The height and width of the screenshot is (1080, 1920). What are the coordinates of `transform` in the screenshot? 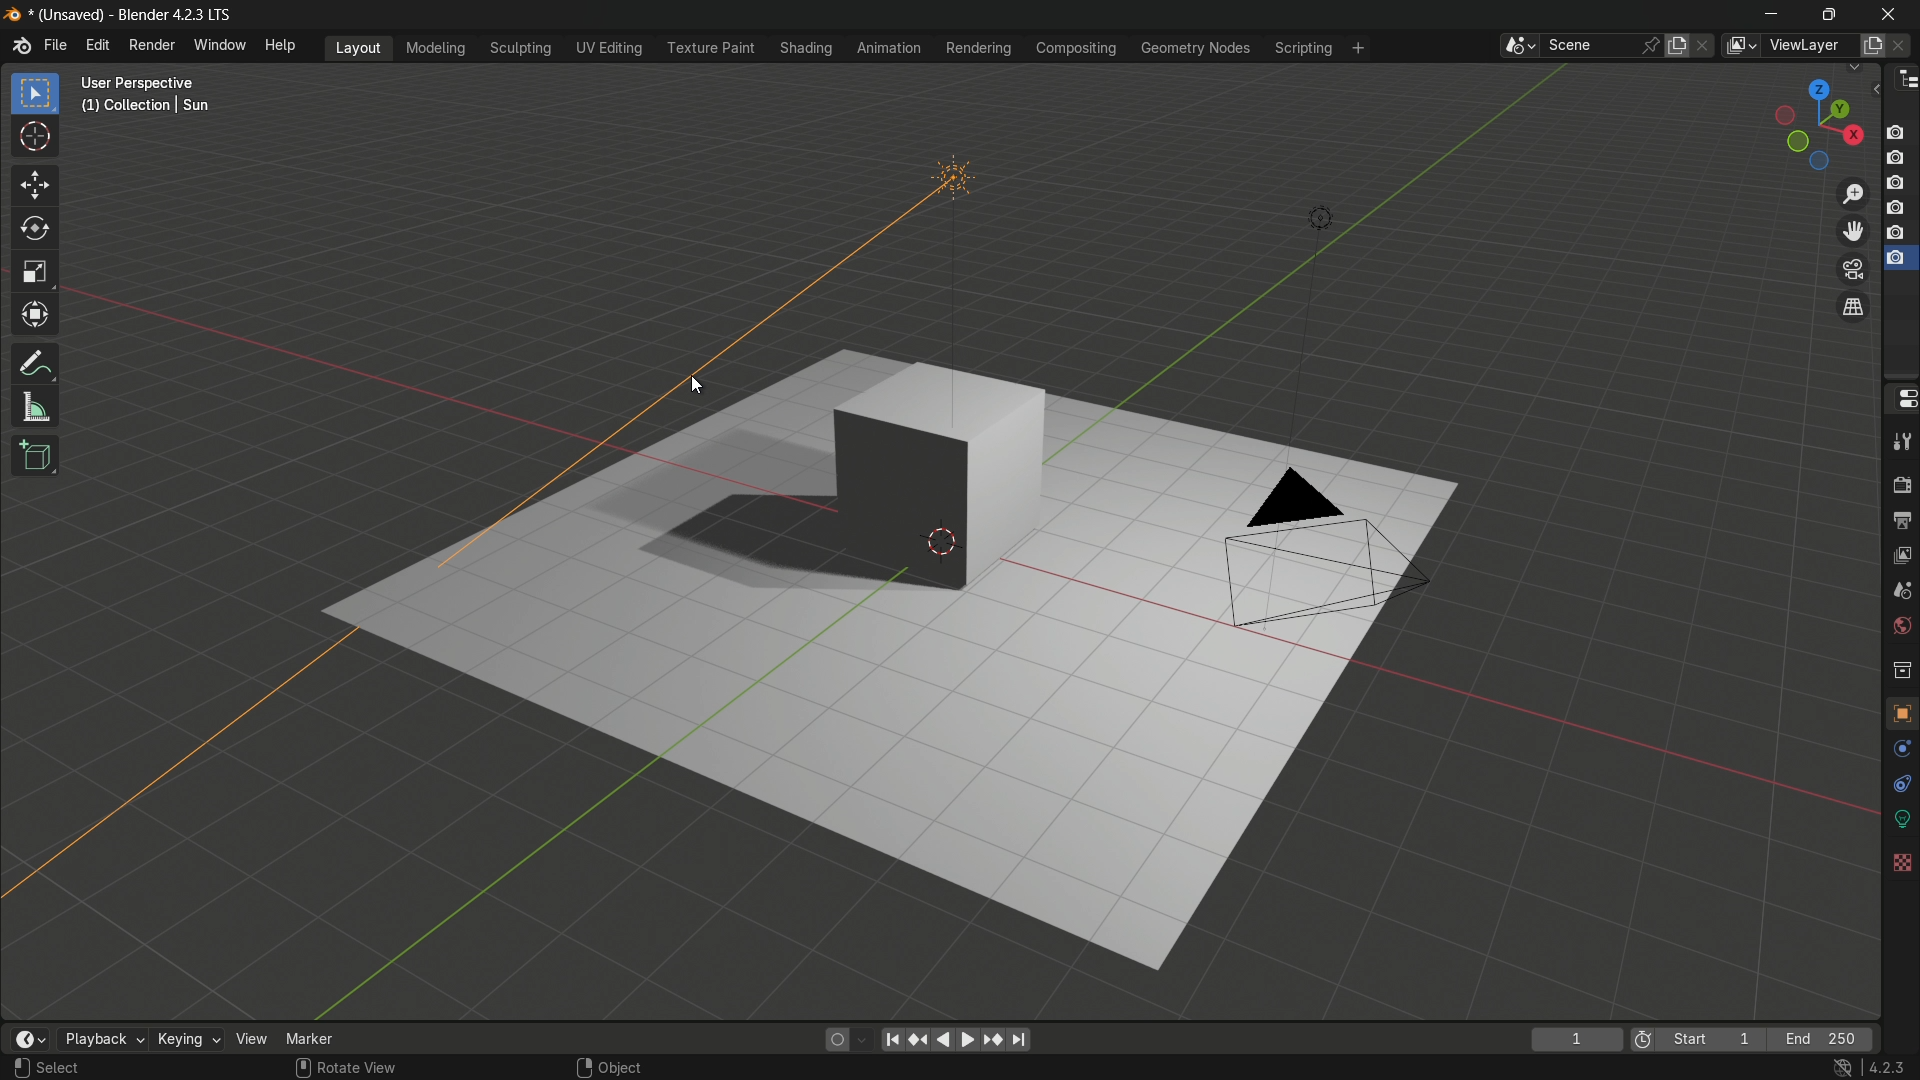 It's located at (38, 318).